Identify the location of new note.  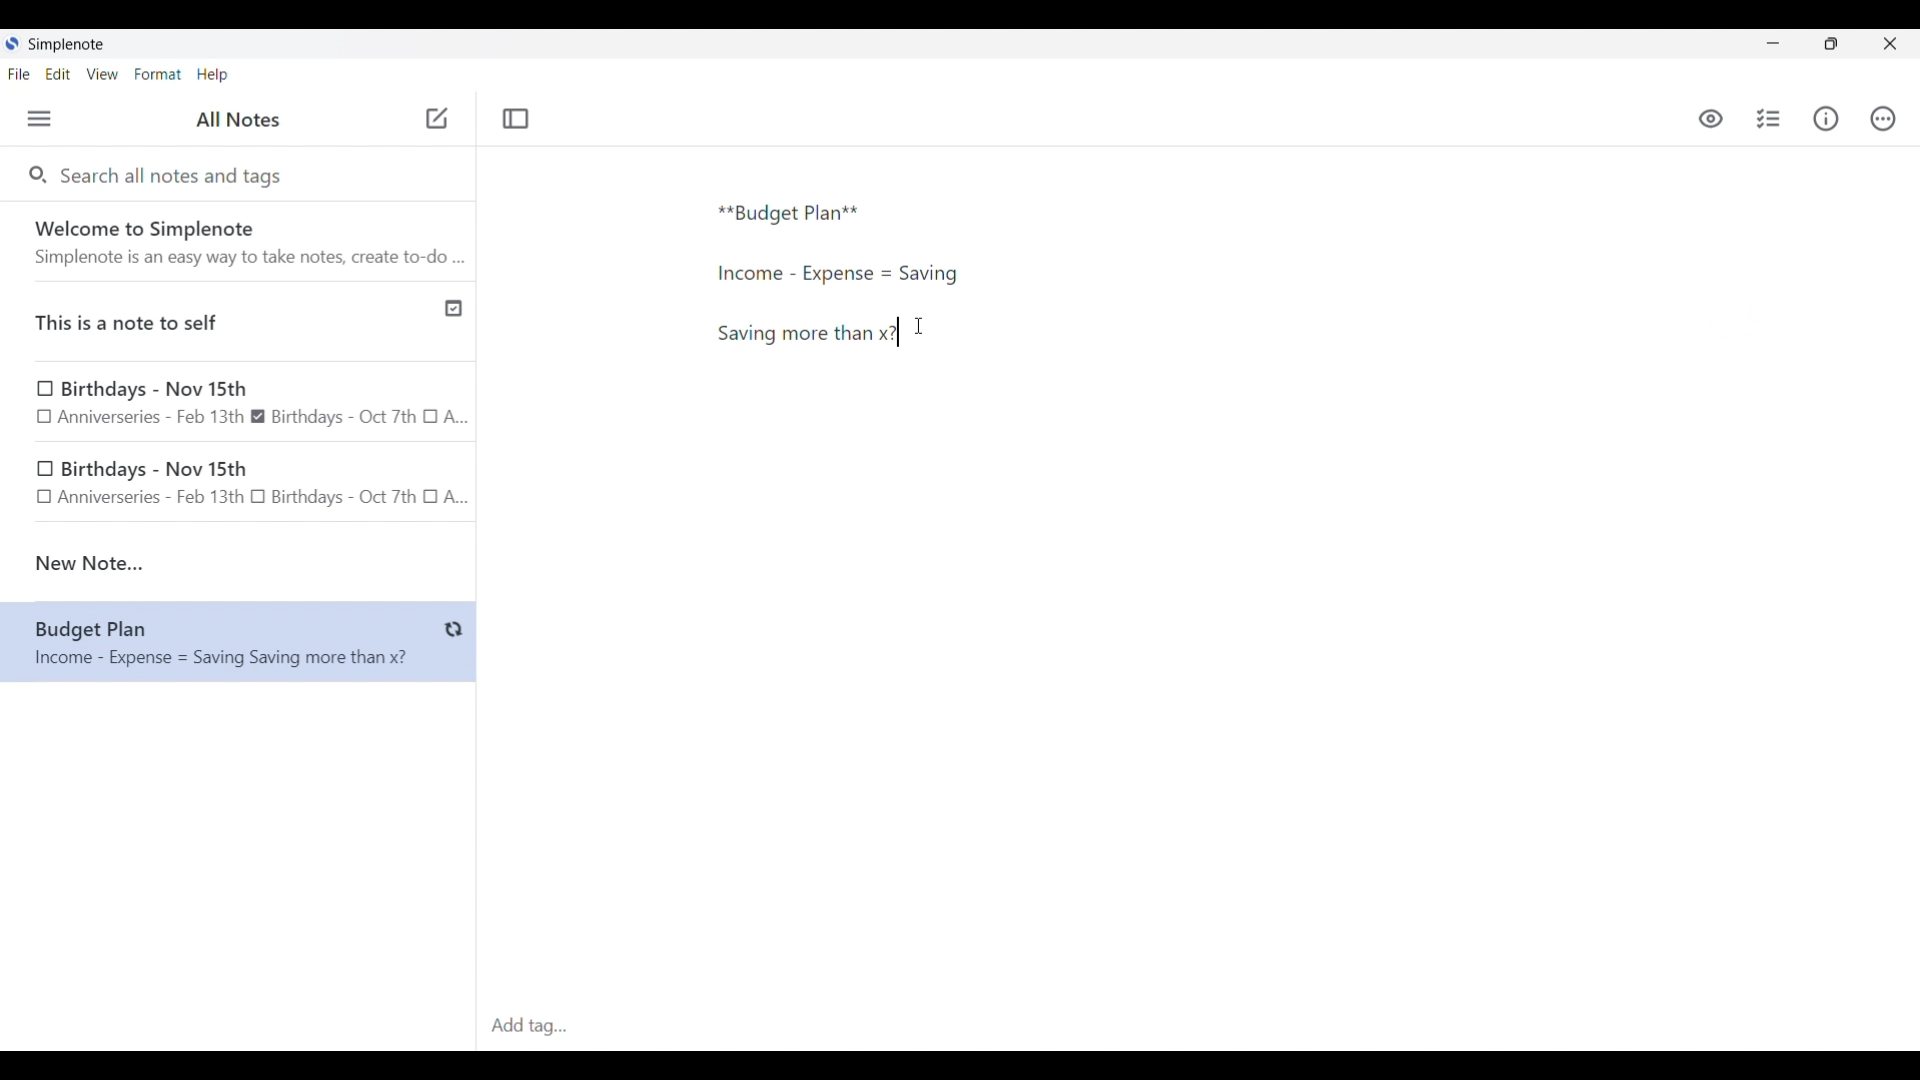
(238, 563).